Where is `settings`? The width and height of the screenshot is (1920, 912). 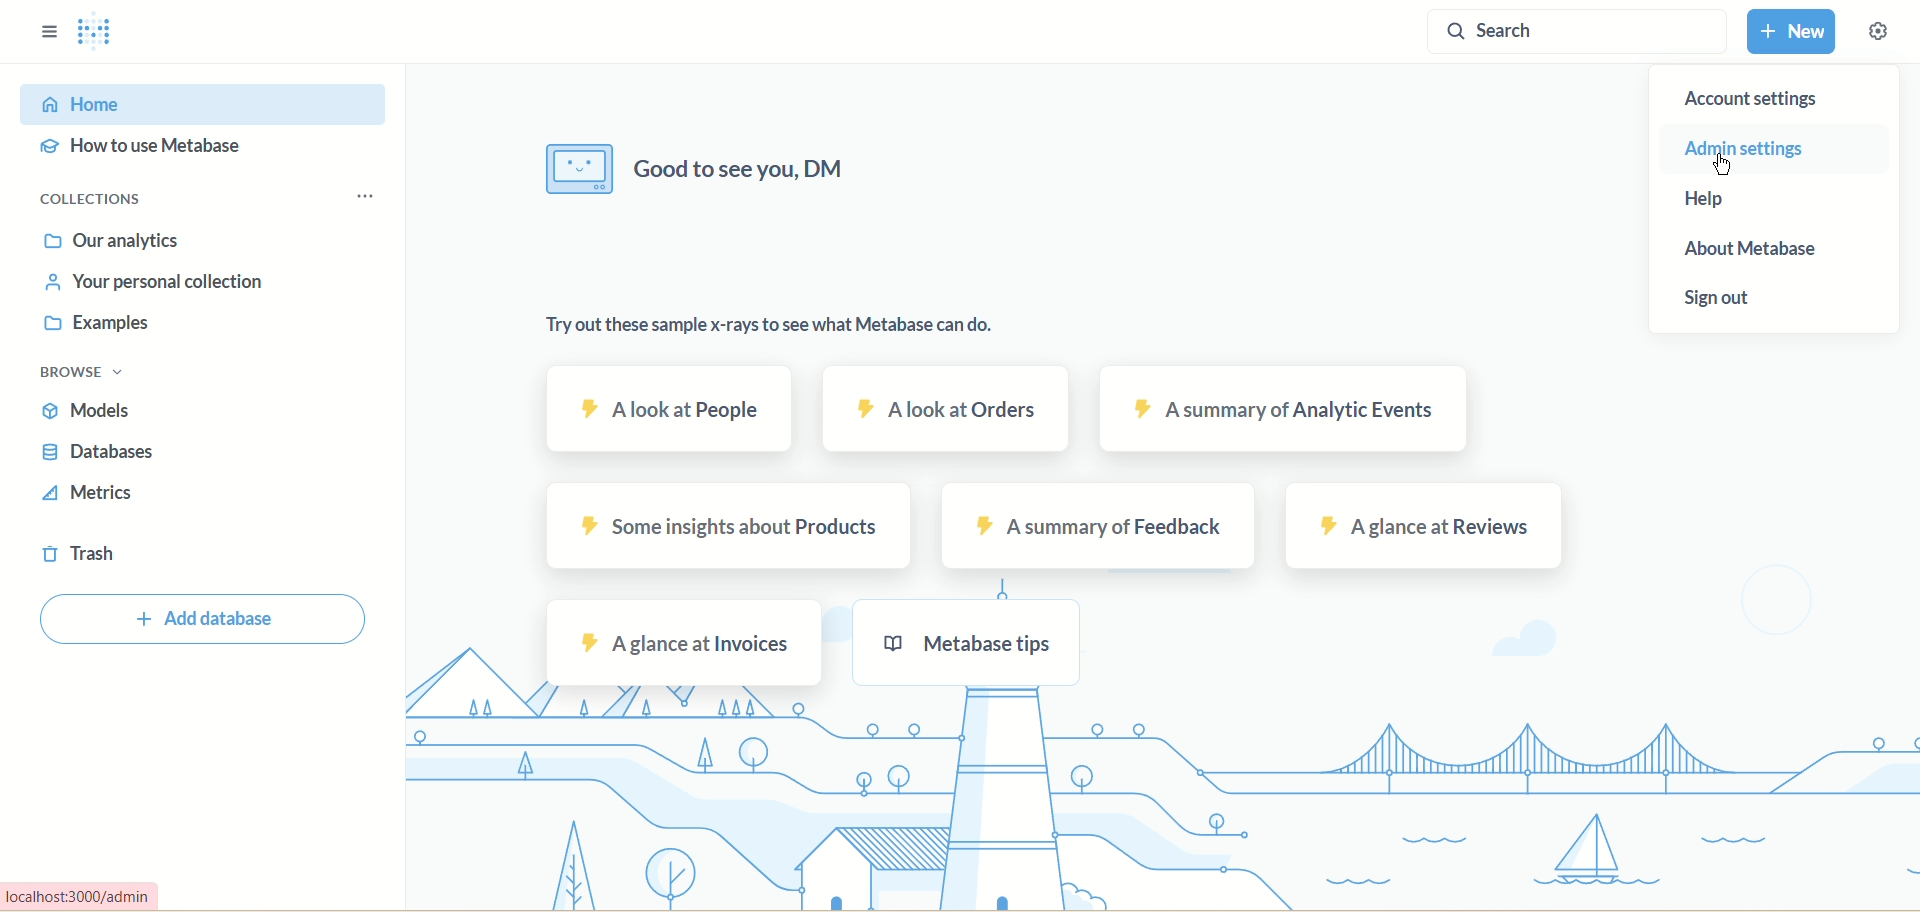
settings is located at coordinates (1876, 31).